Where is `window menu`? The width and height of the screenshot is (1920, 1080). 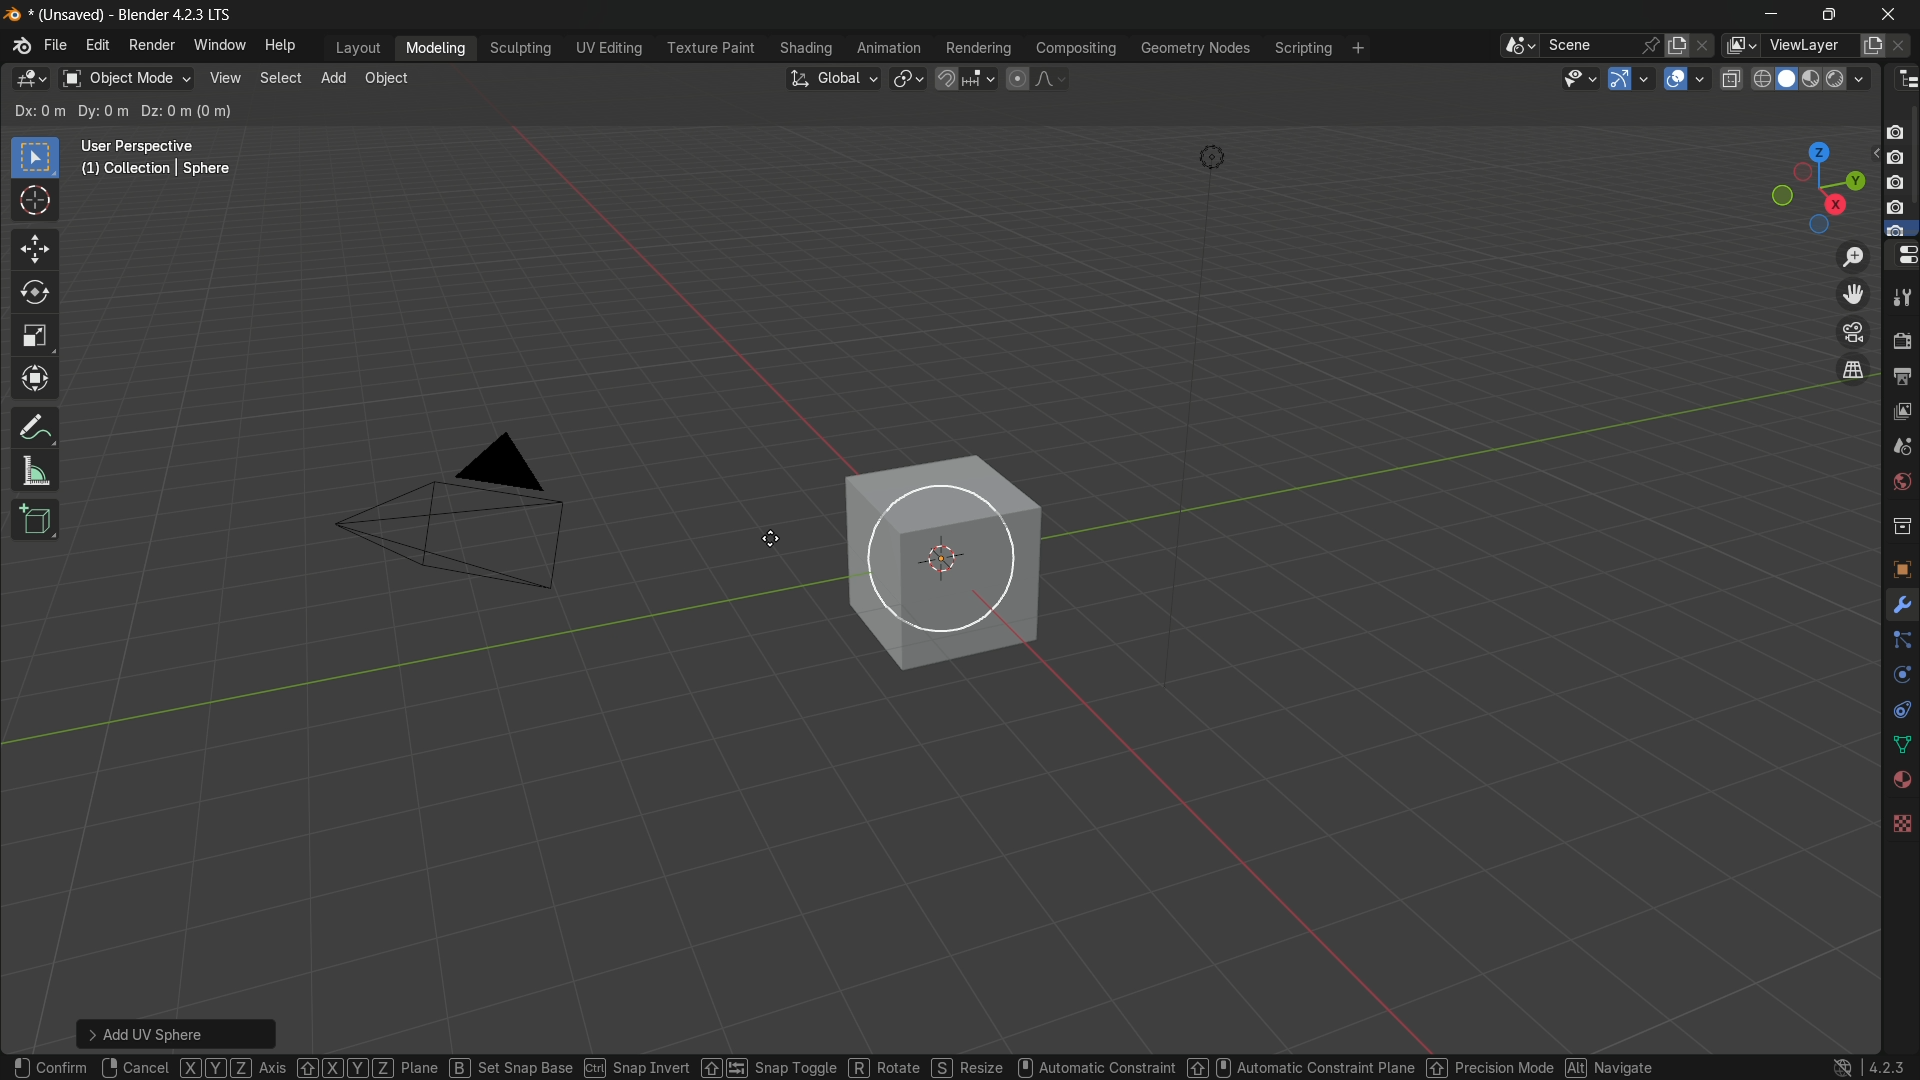
window menu is located at coordinates (215, 45).